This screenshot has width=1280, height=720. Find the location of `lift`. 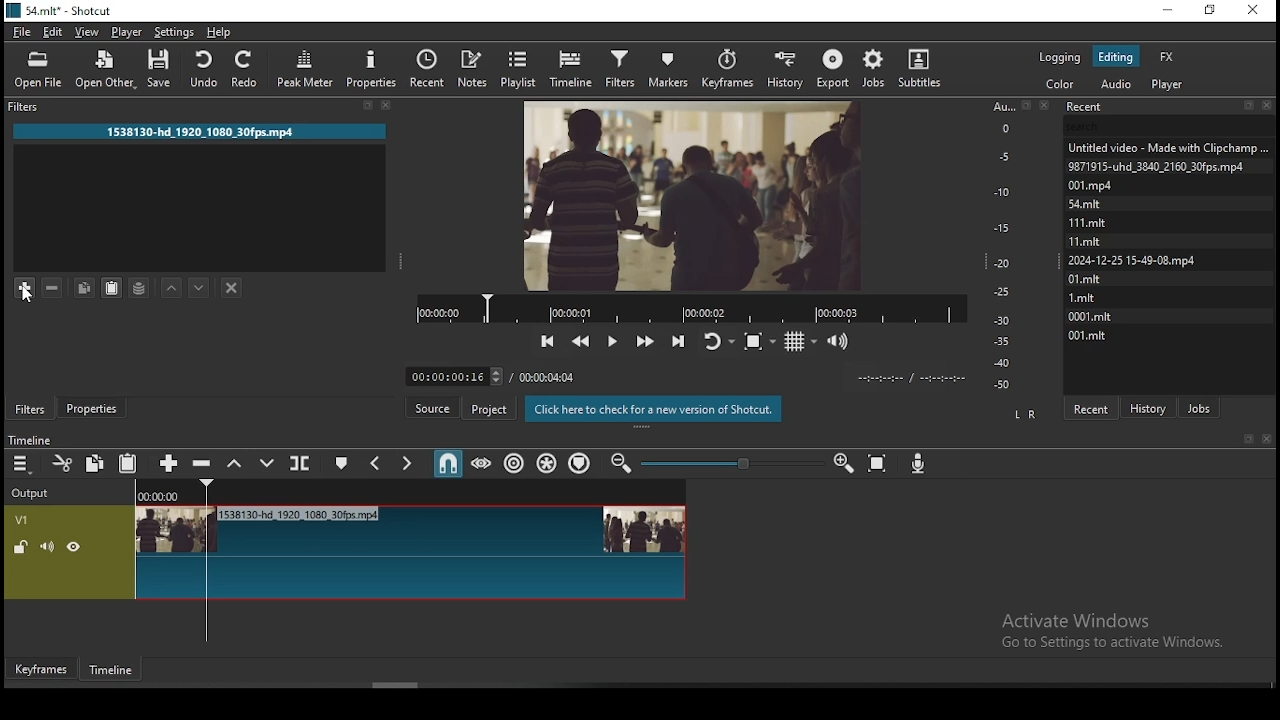

lift is located at coordinates (237, 464).